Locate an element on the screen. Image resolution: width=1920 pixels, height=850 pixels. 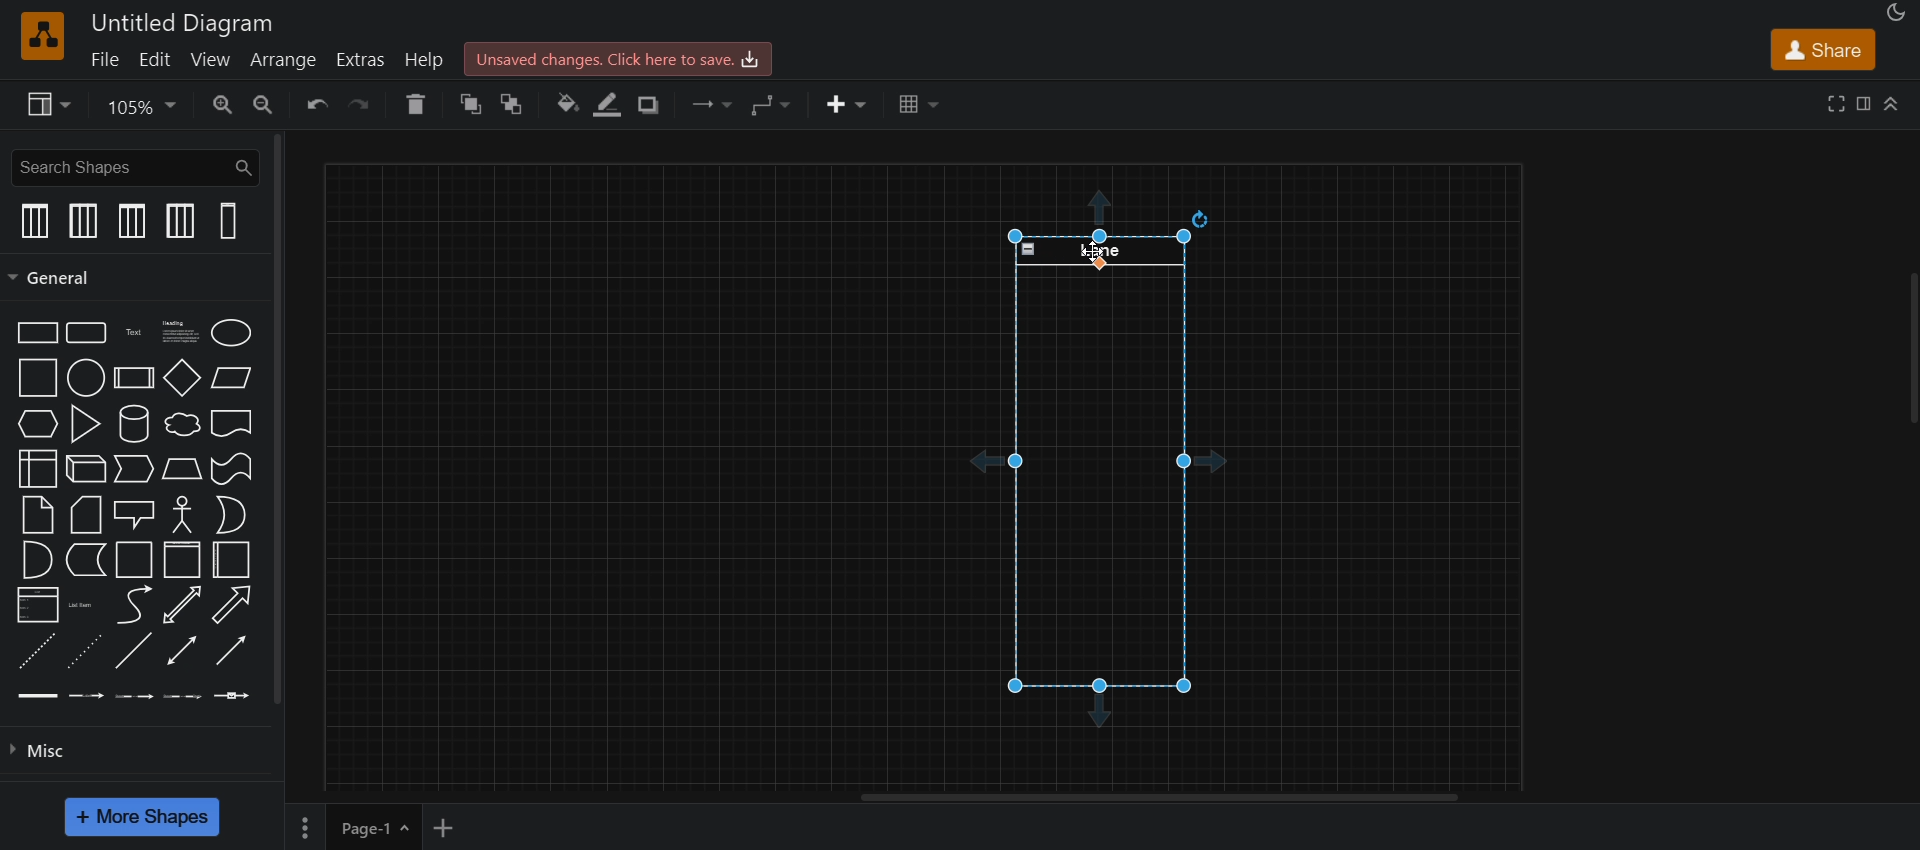
line is located at coordinates (133, 650).